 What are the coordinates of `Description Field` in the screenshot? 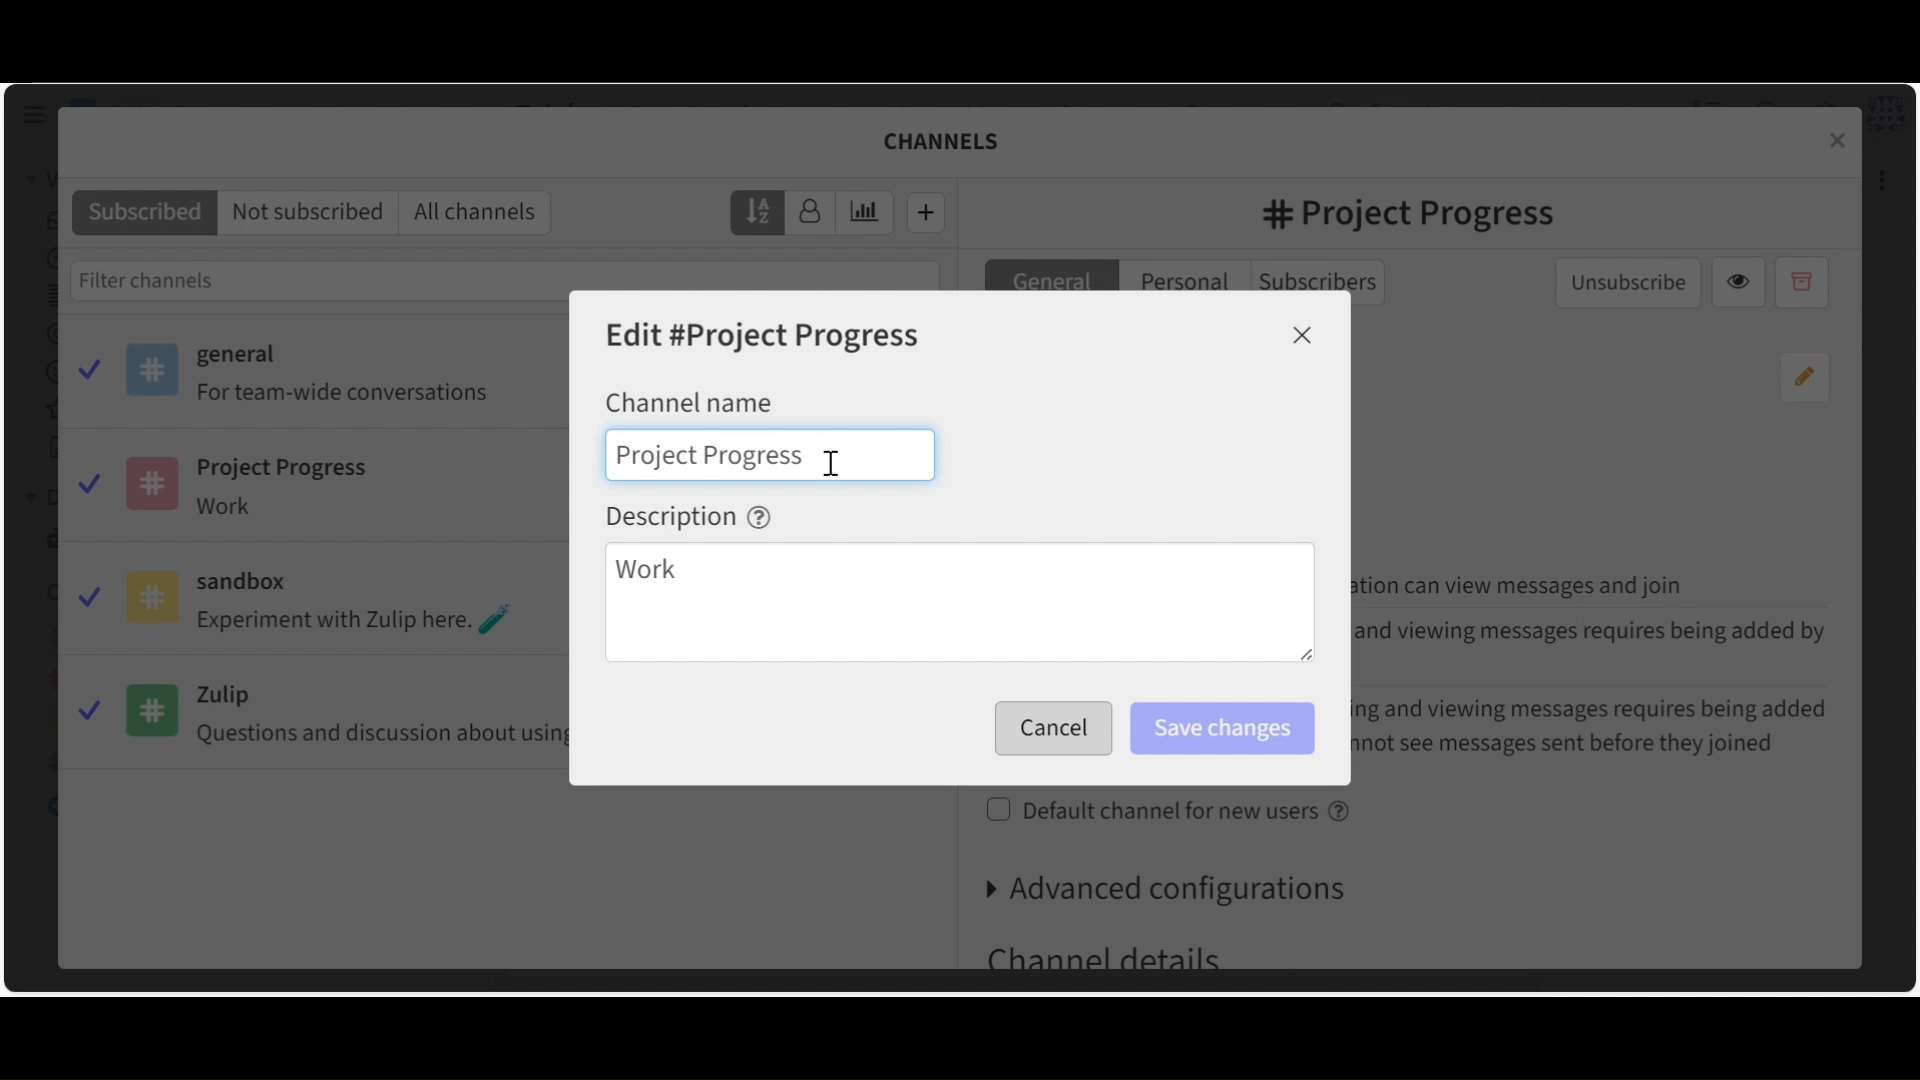 It's located at (959, 605).